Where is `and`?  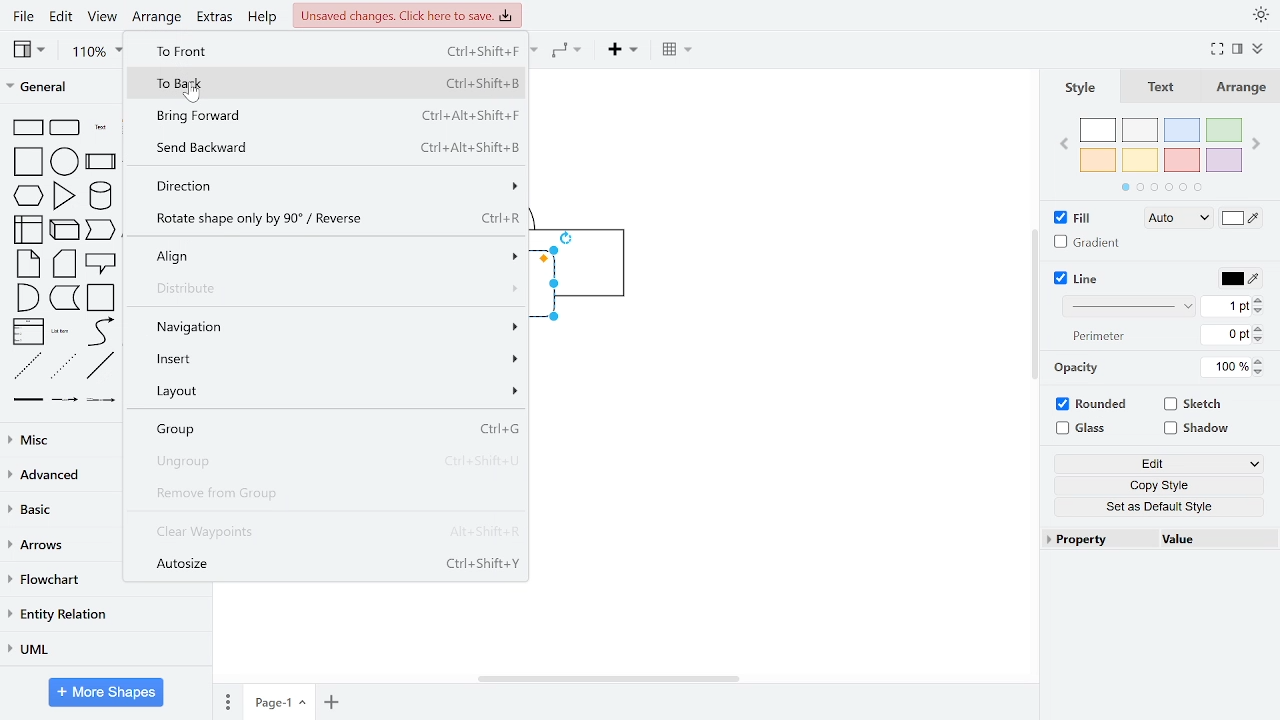 and is located at coordinates (27, 297).